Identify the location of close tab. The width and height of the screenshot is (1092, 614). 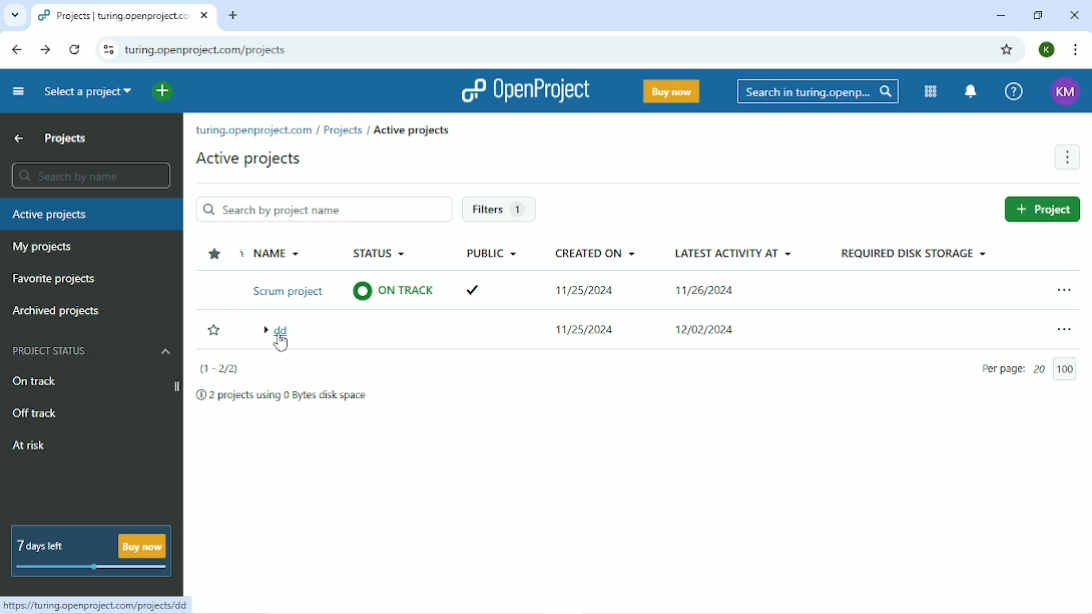
(208, 14).